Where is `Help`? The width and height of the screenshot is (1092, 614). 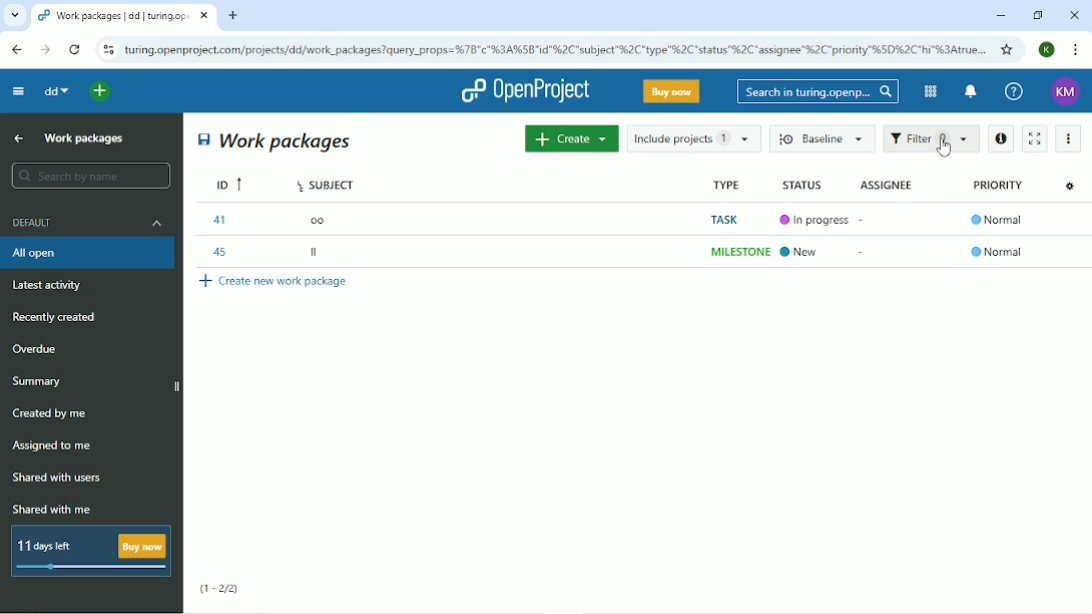
Help is located at coordinates (1014, 92).